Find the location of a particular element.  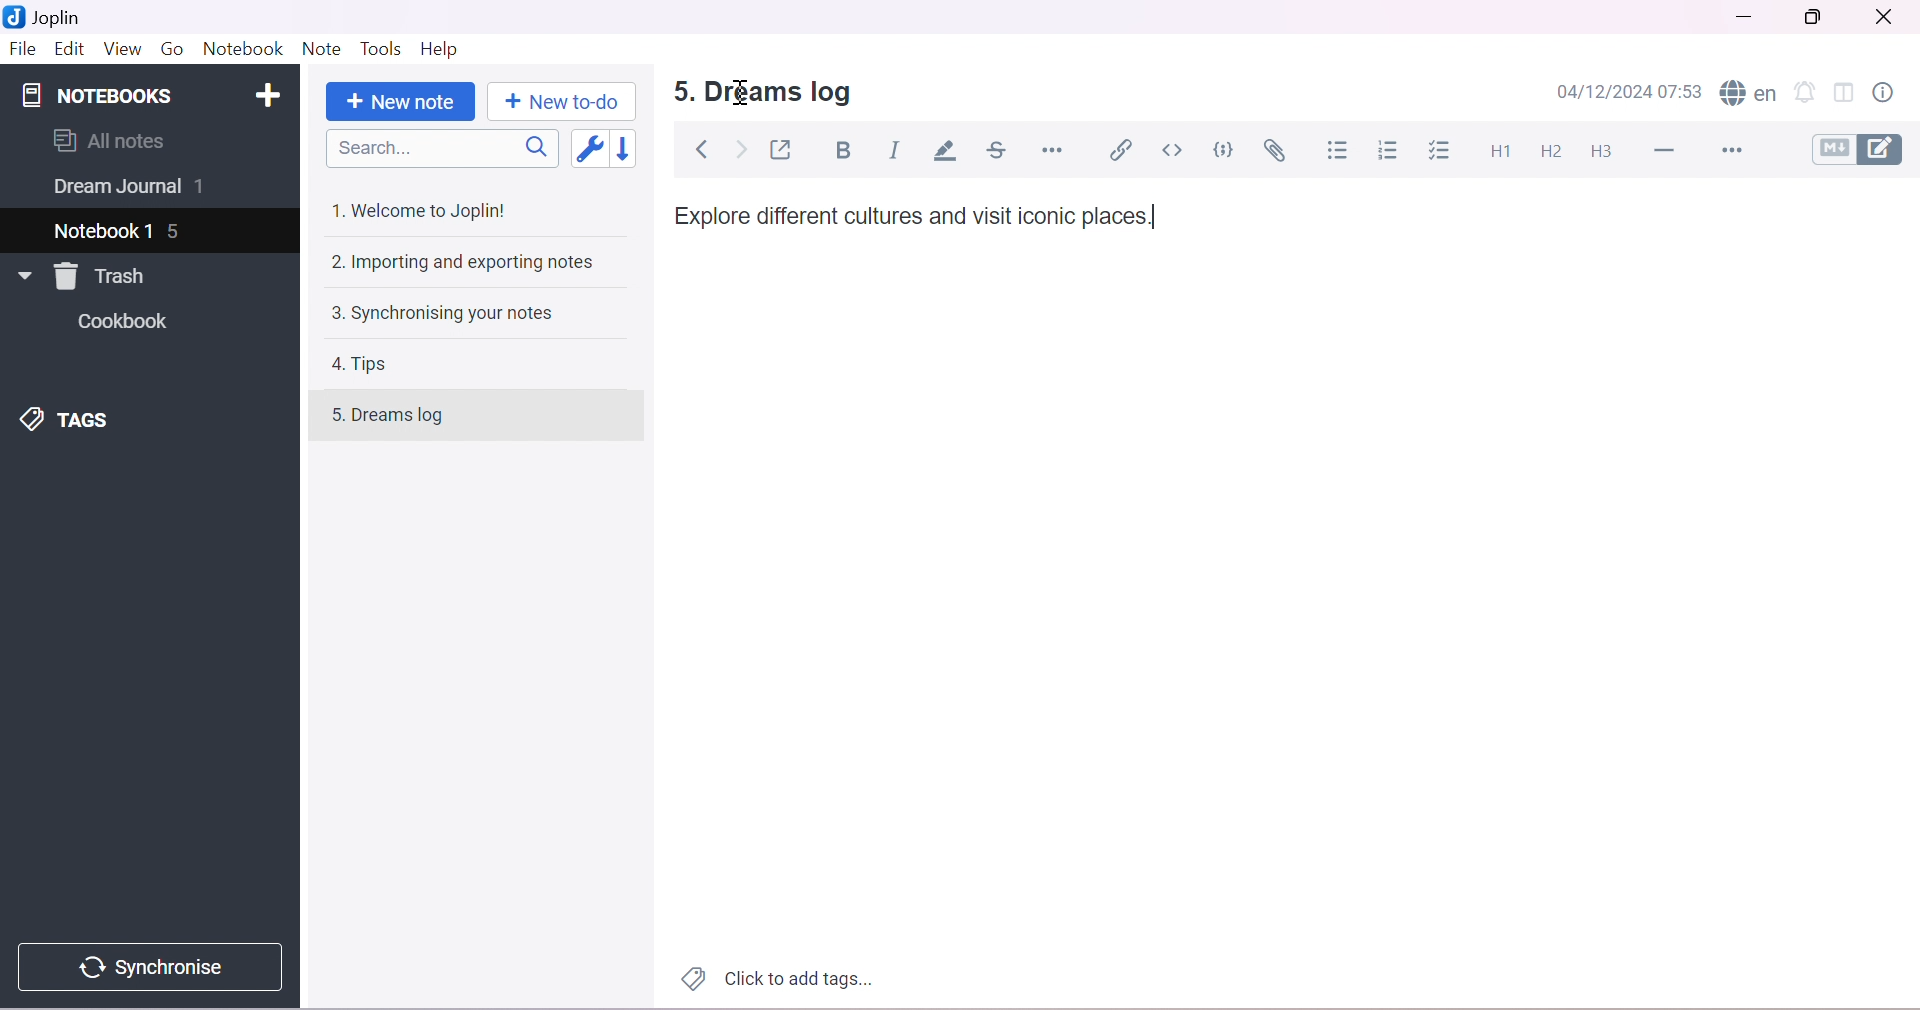

Joplin is located at coordinates (49, 17).